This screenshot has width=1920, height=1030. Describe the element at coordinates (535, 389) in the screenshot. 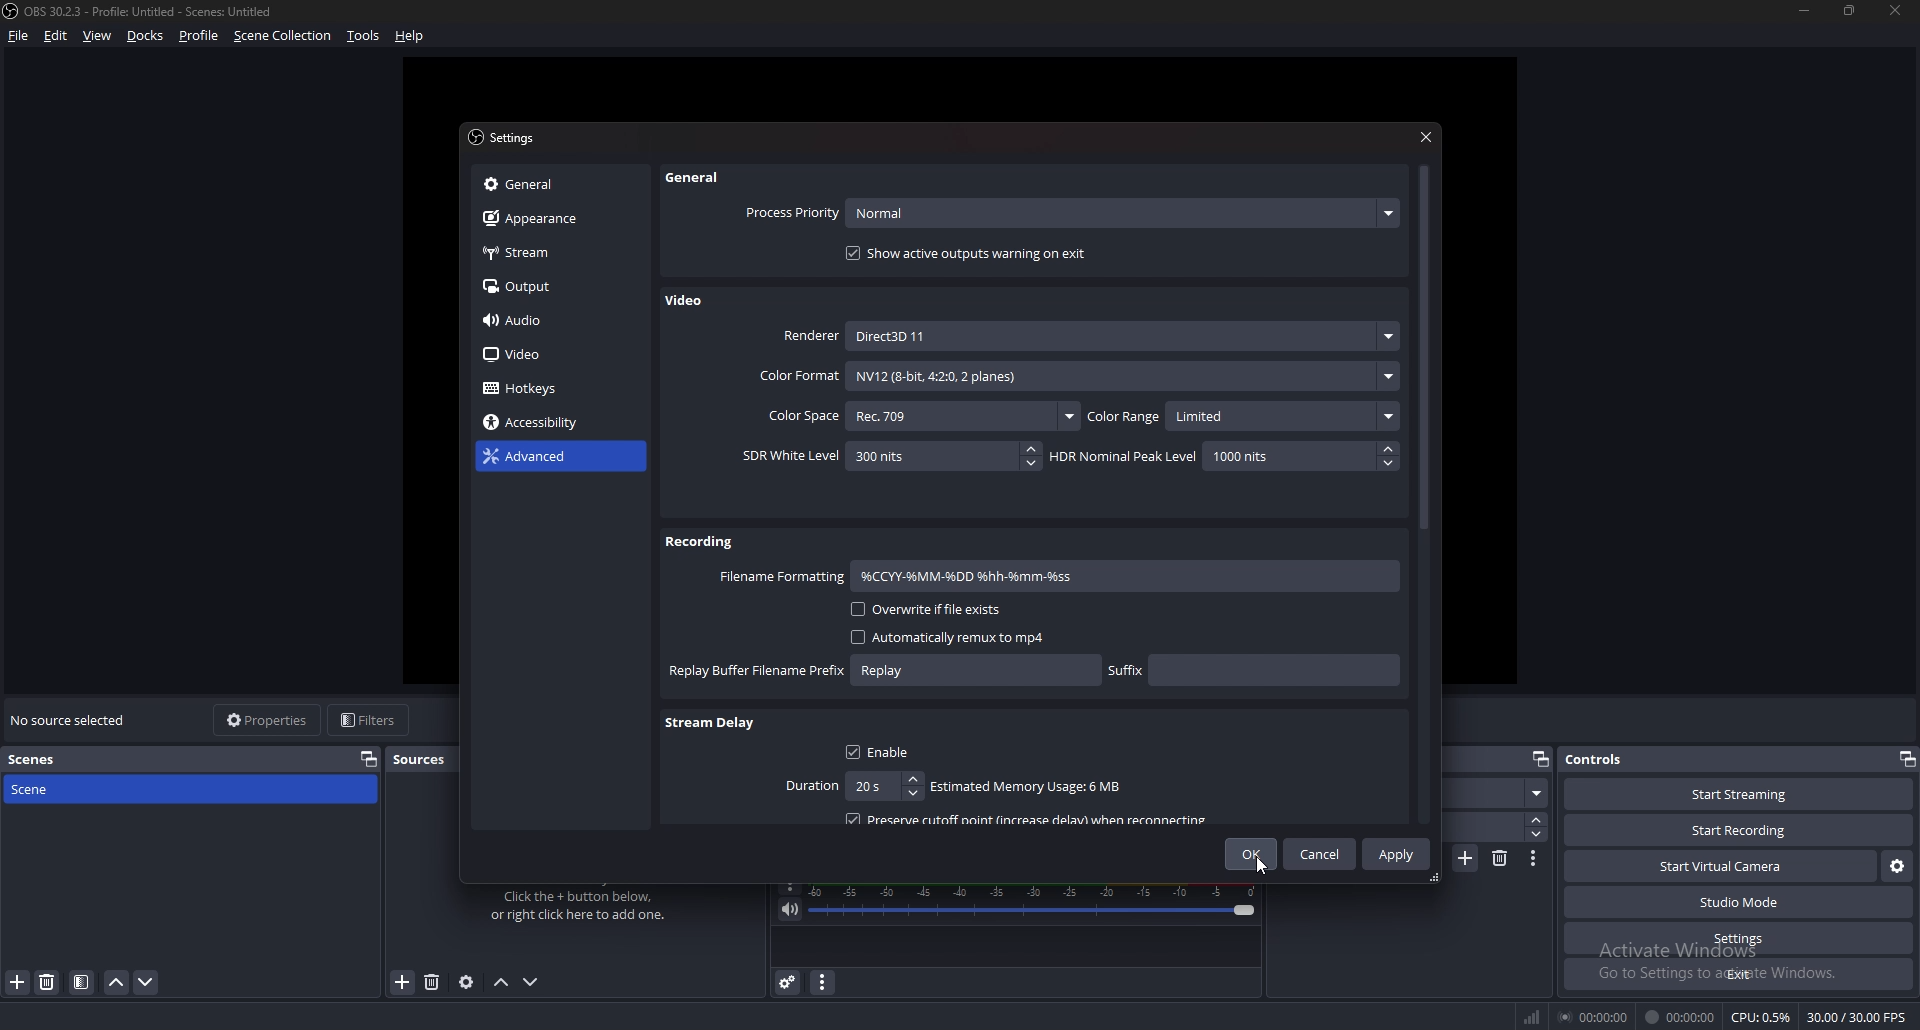

I see `hot keys` at that location.